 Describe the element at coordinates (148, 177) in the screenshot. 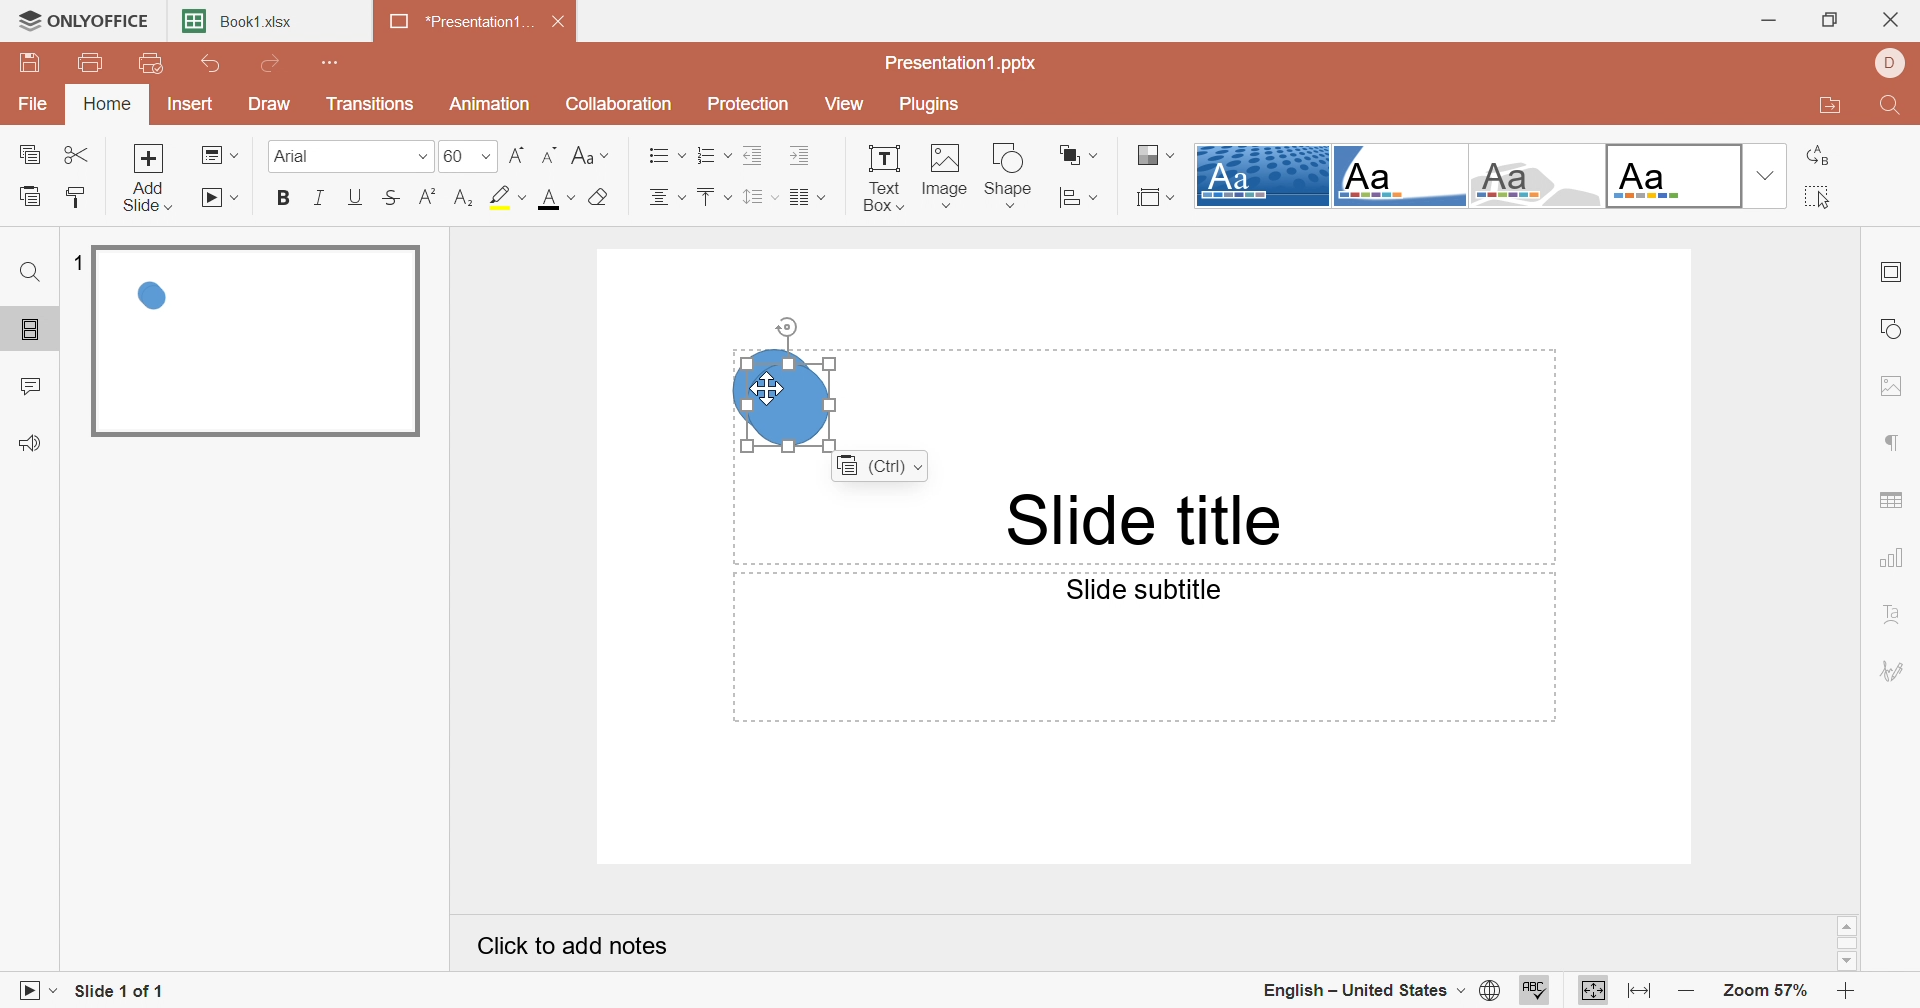

I see `Add slide` at that location.